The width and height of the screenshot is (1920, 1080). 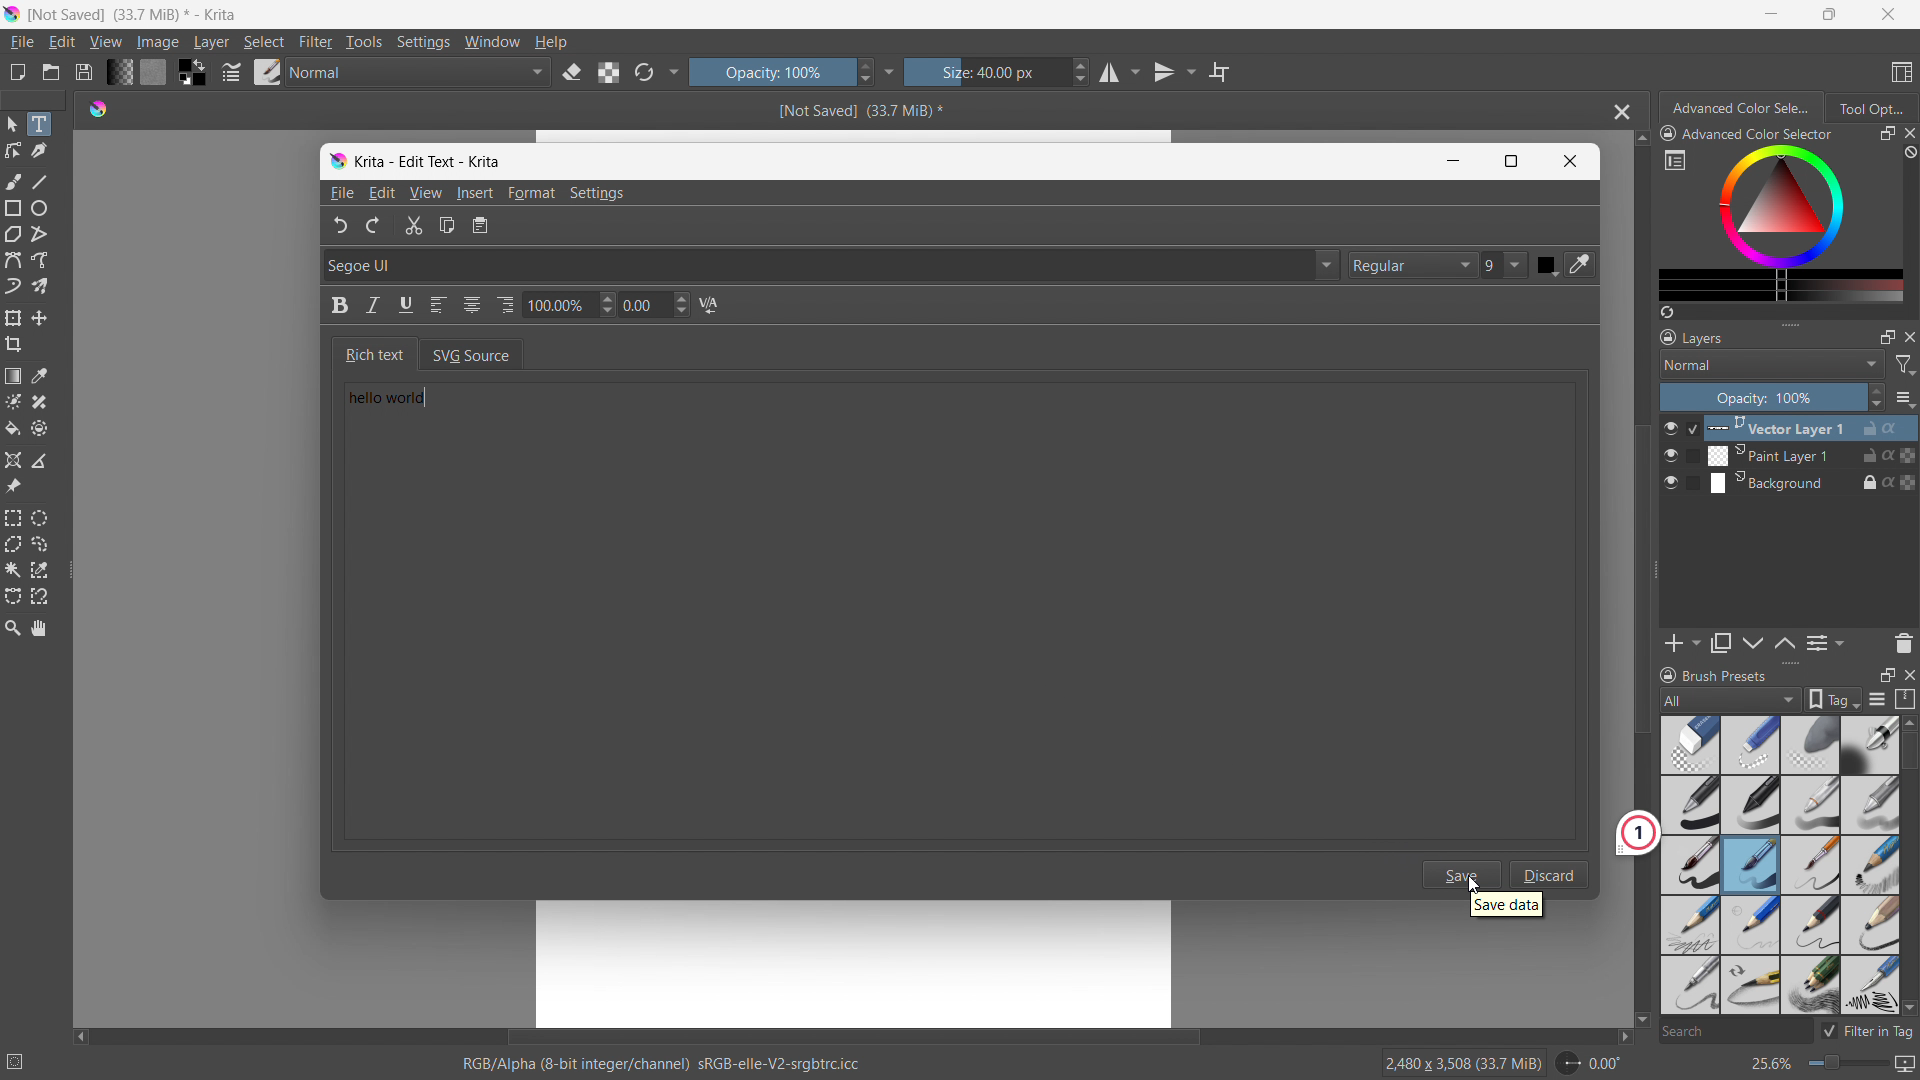 What do you see at coordinates (569, 307) in the screenshot?
I see `100.00%` at bounding box center [569, 307].